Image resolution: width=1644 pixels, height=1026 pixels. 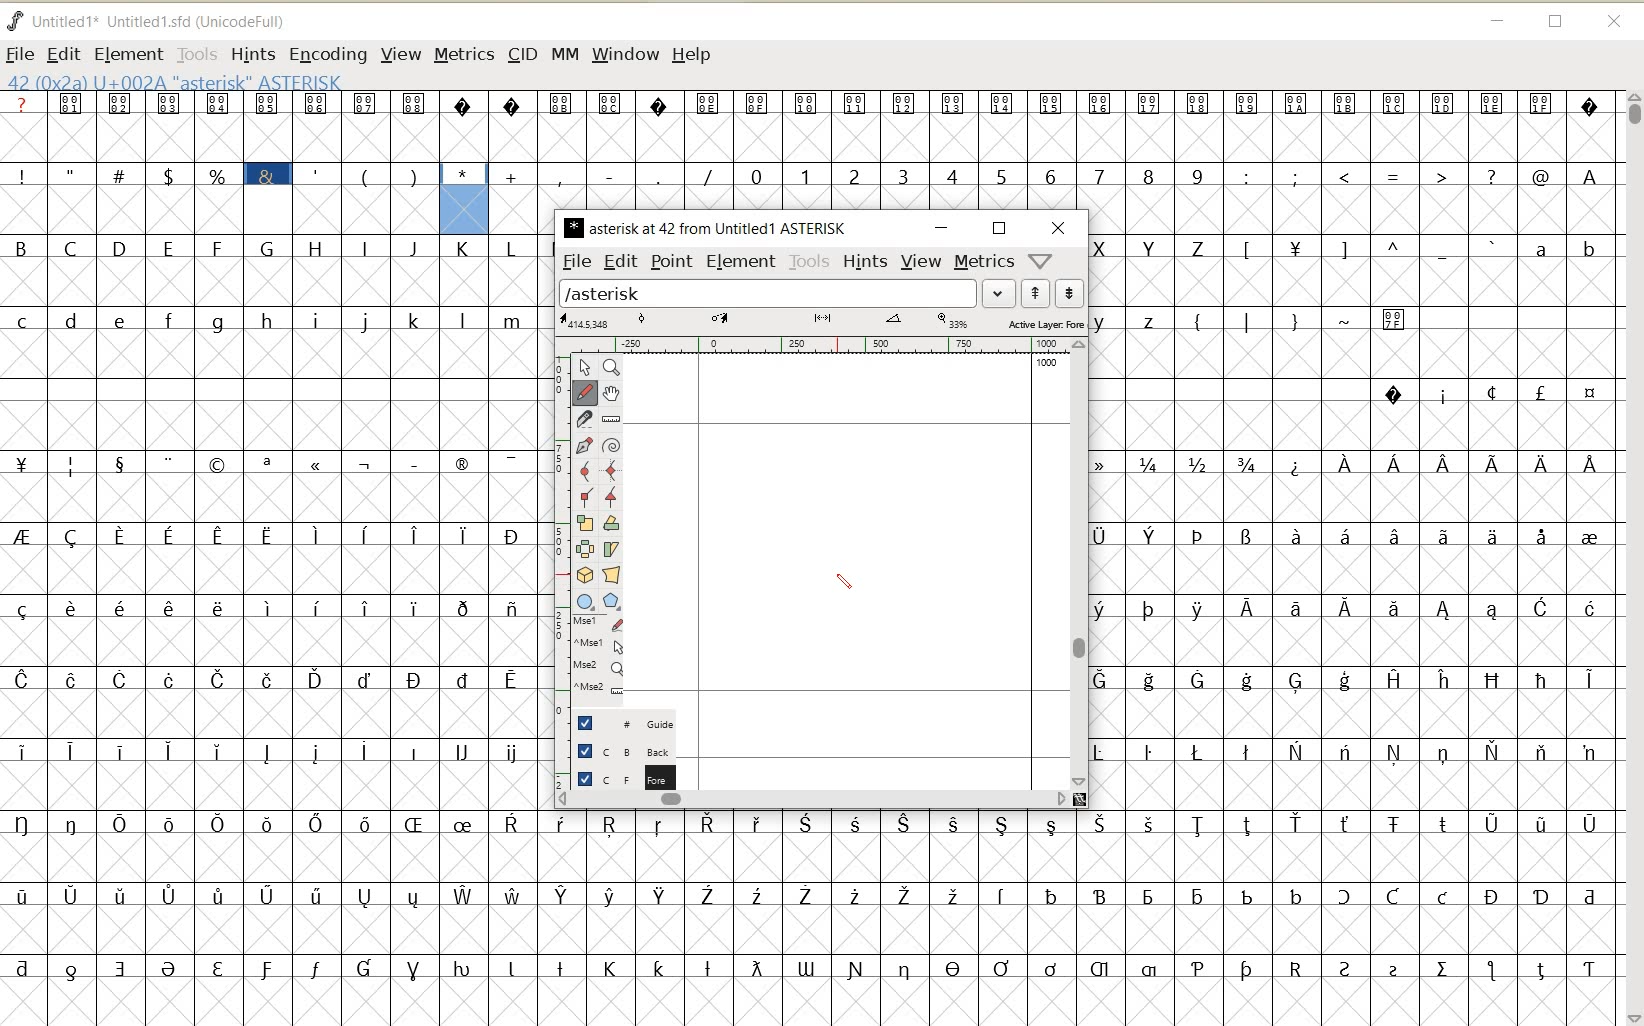 I want to click on rotate the selection, so click(x=611, y=525).